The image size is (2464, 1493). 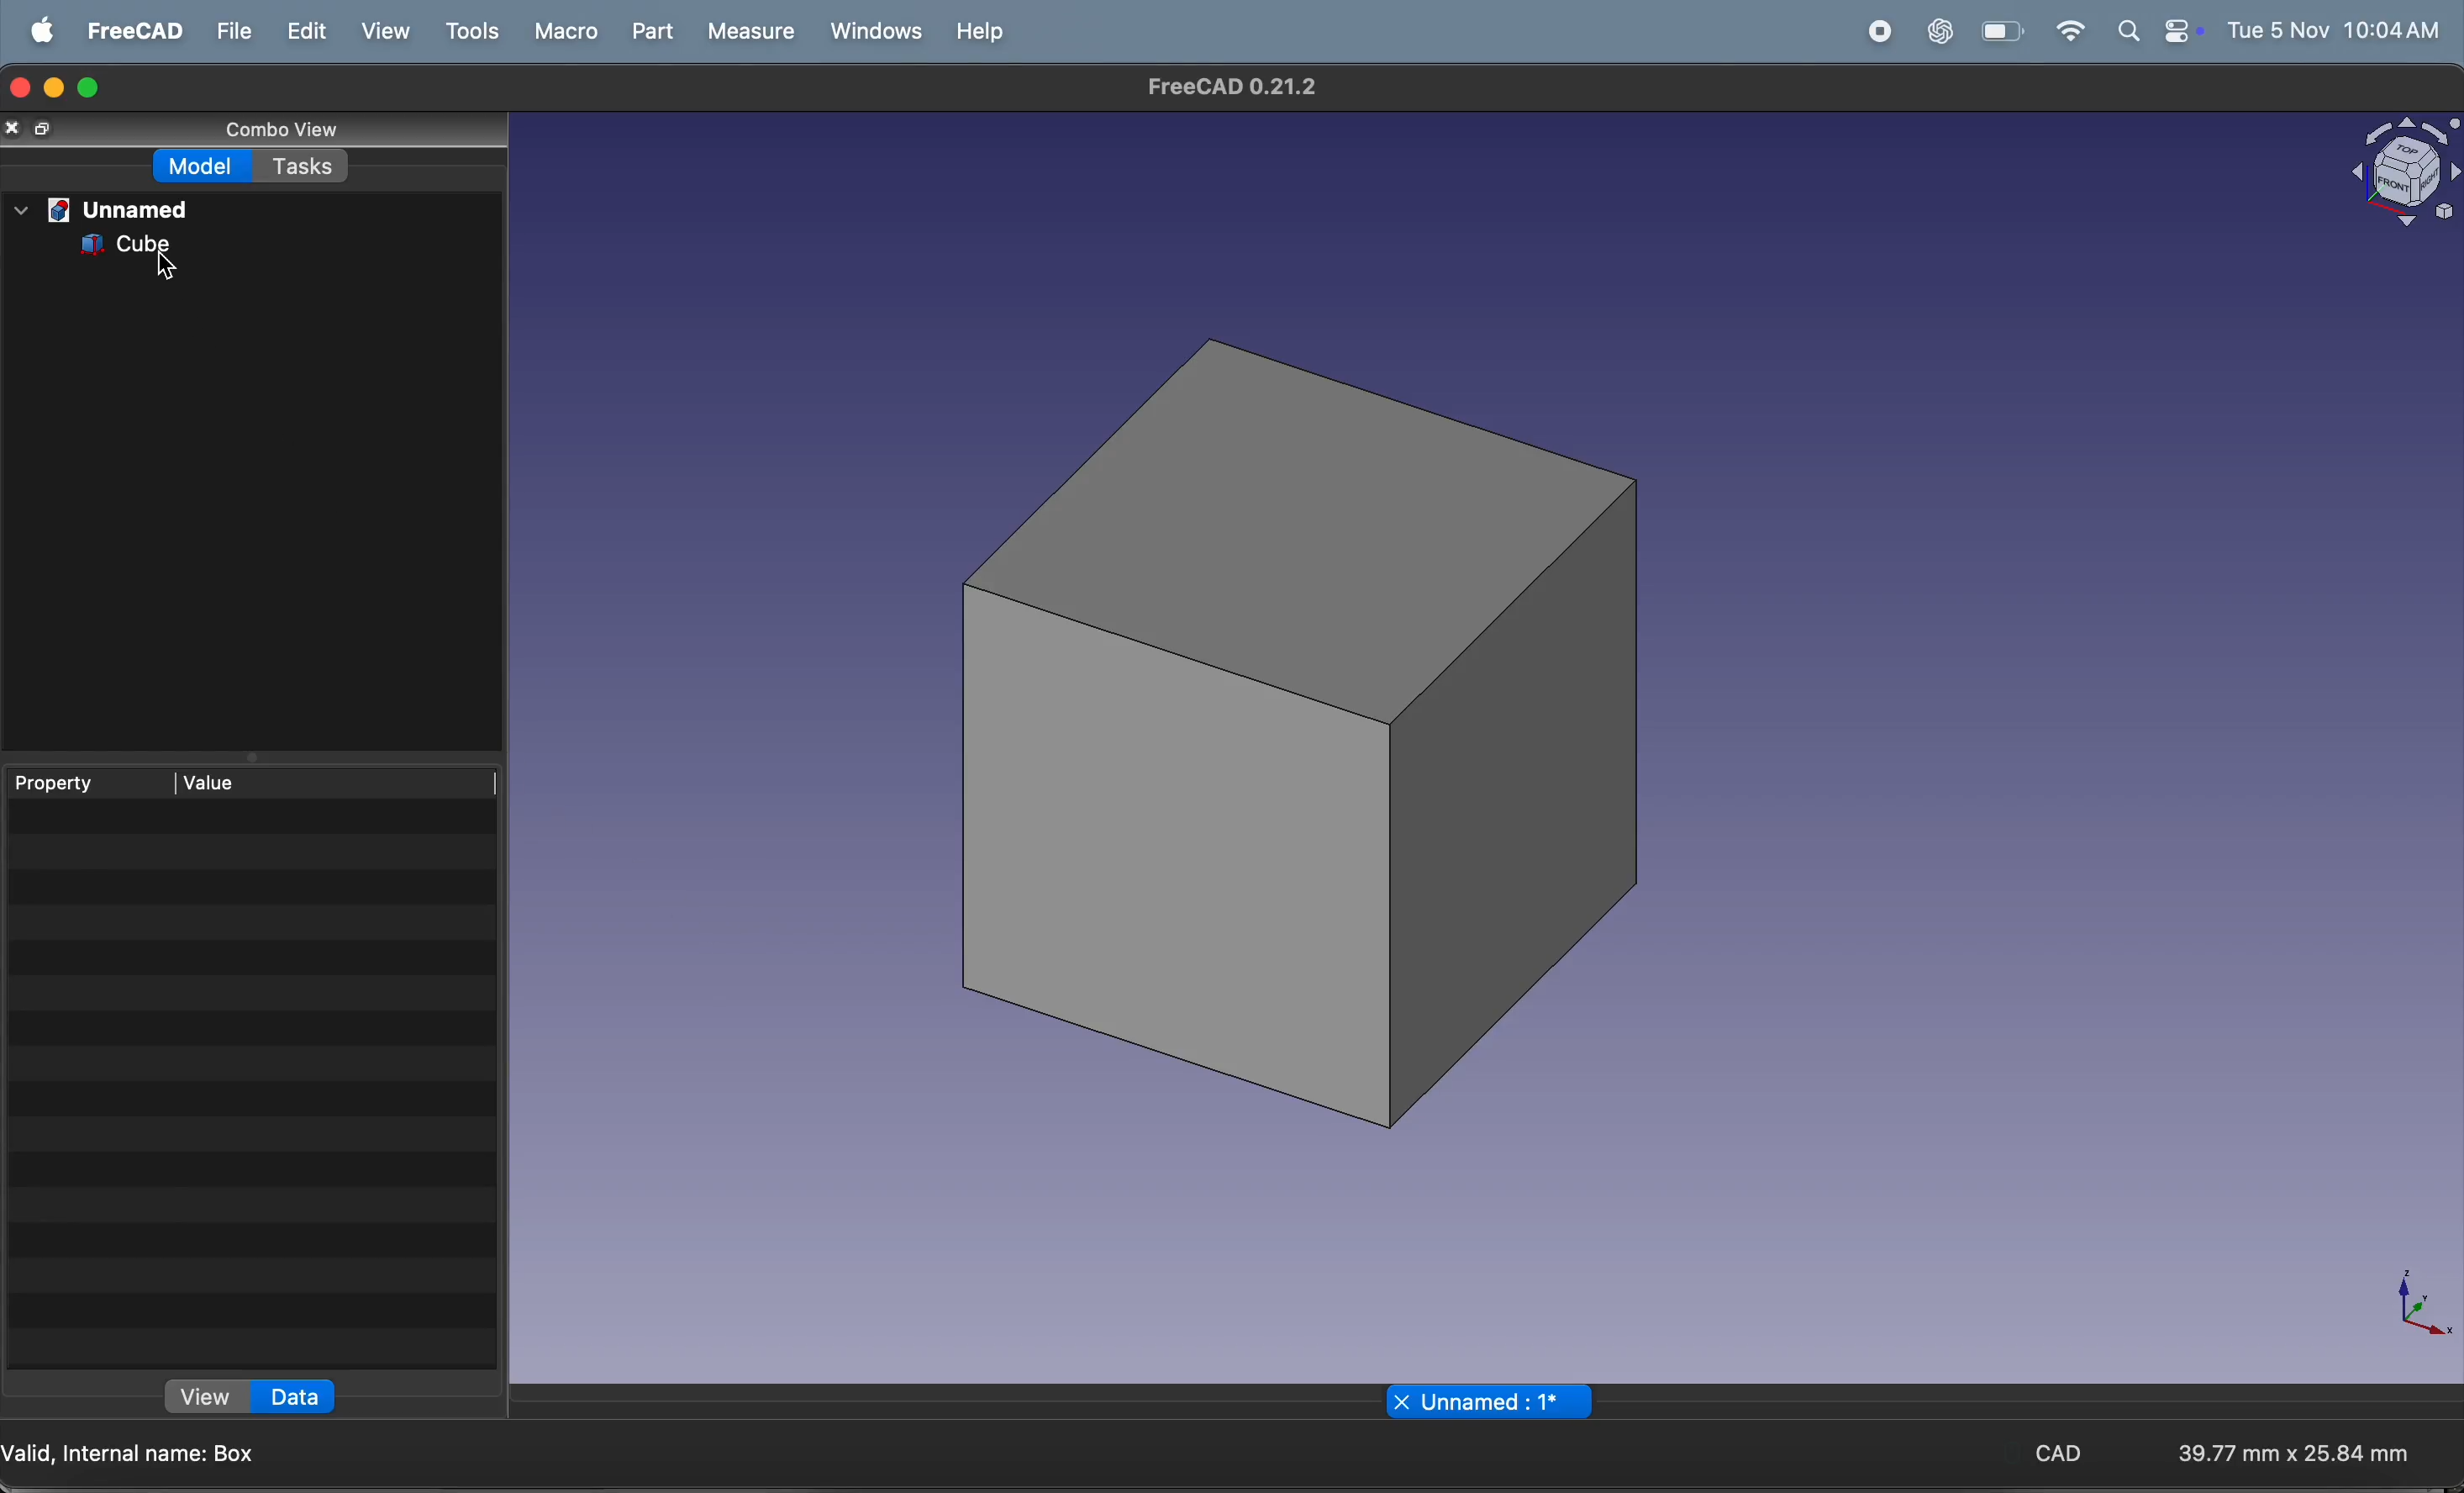 What do you see at coordinates (755, 32) in the screenshot?
I see `measure` at bounding box center [755, 32].